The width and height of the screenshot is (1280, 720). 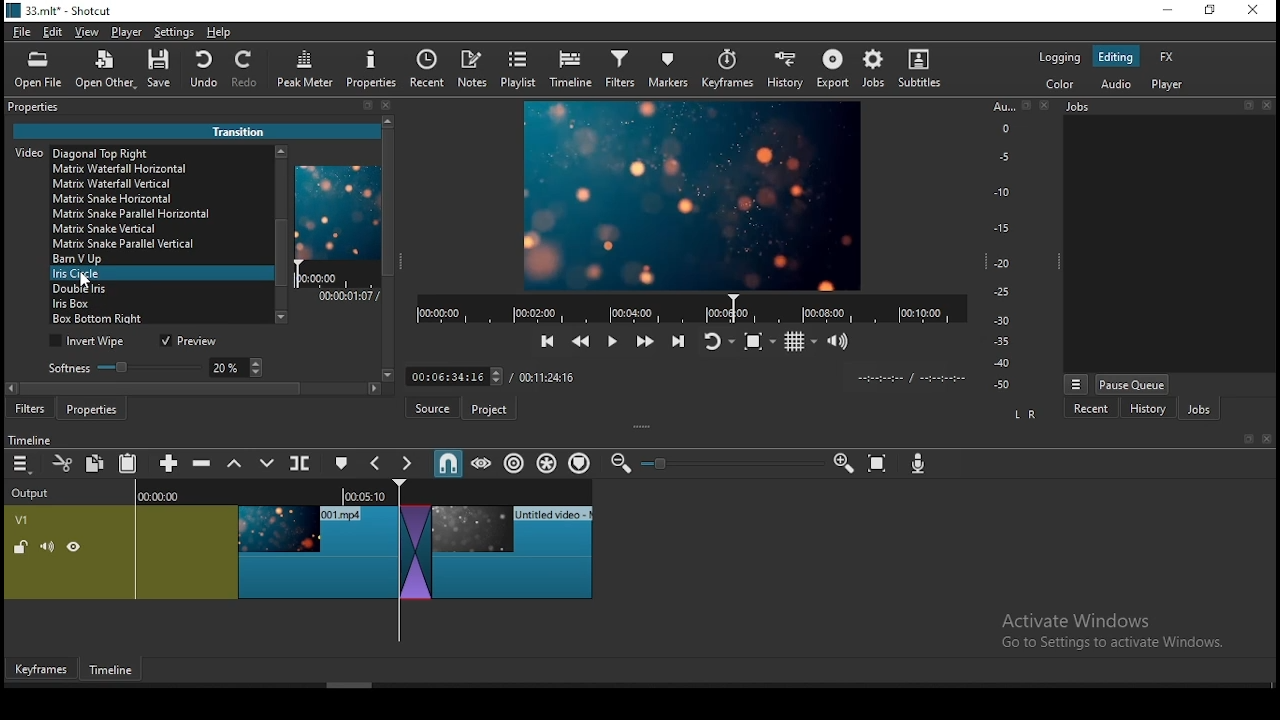 What do you see at coordinates (619, 70) in the screenshot?
I see `filters` at bounding box center [619, 70].